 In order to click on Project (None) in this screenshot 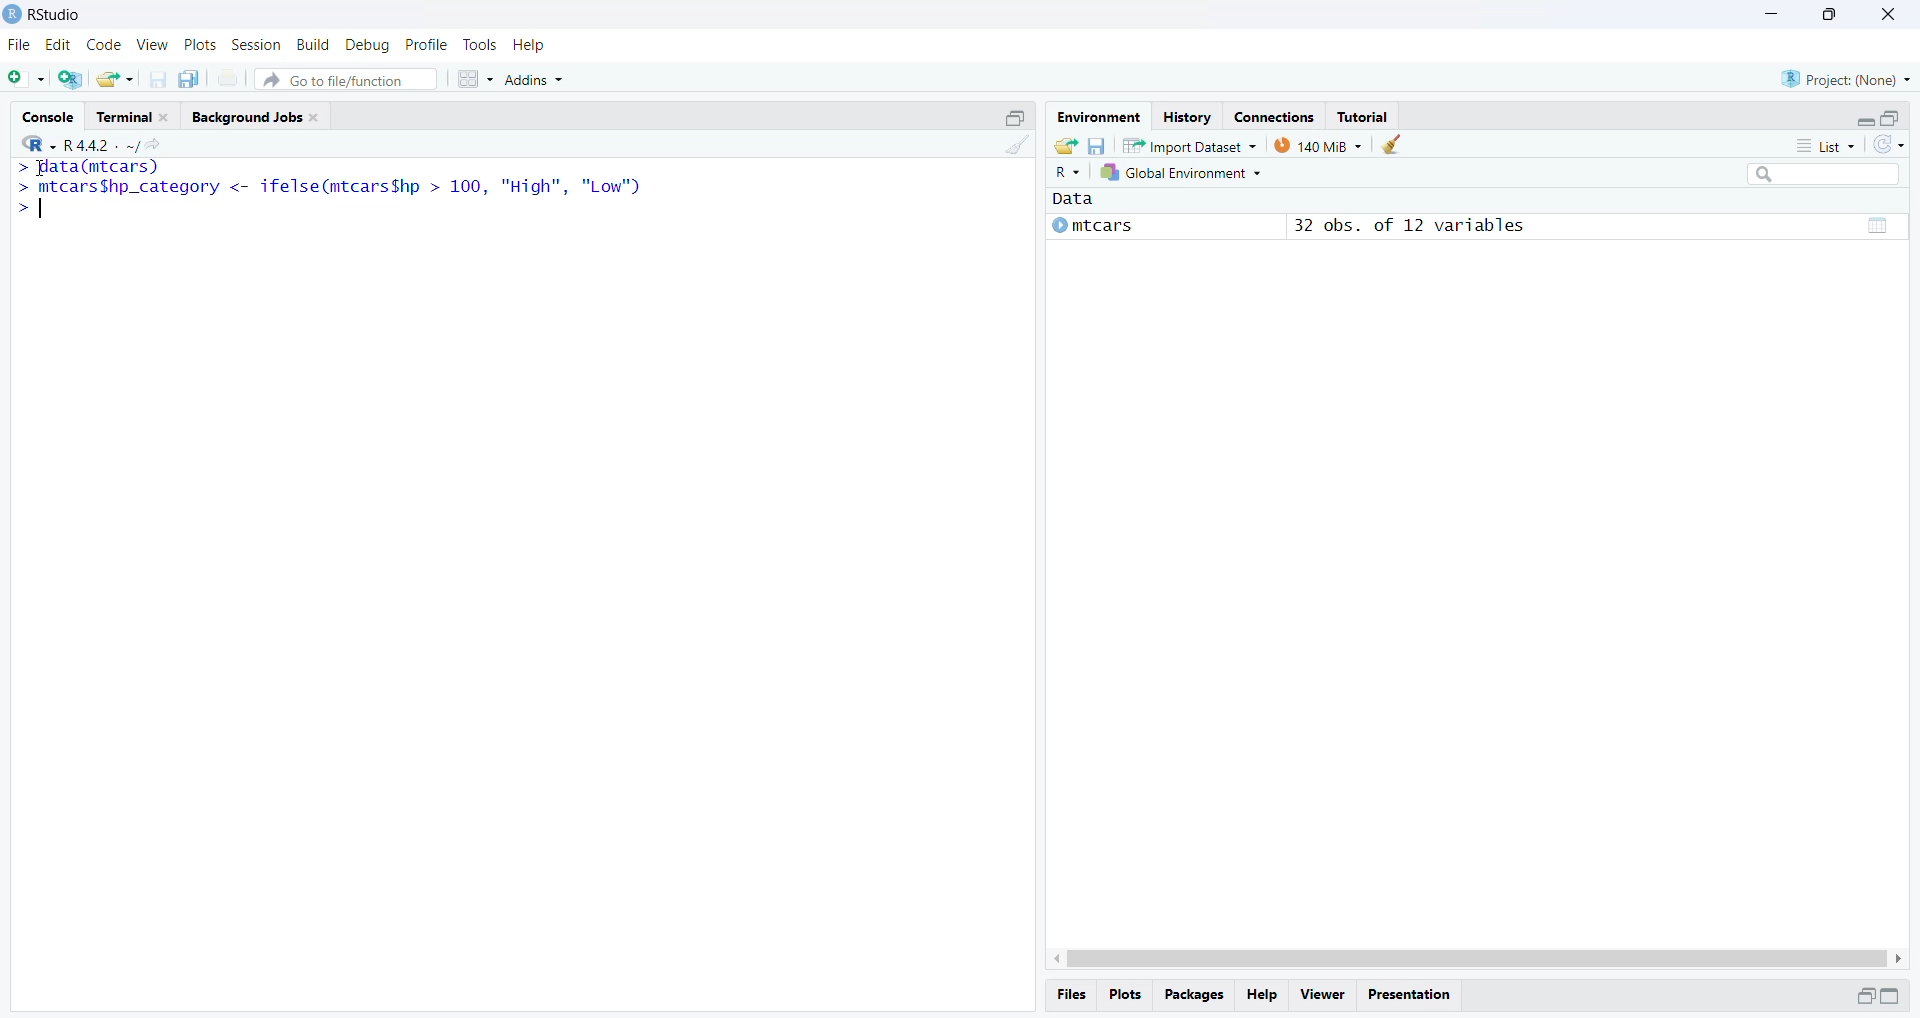, I will do `click(1848, 78)`.